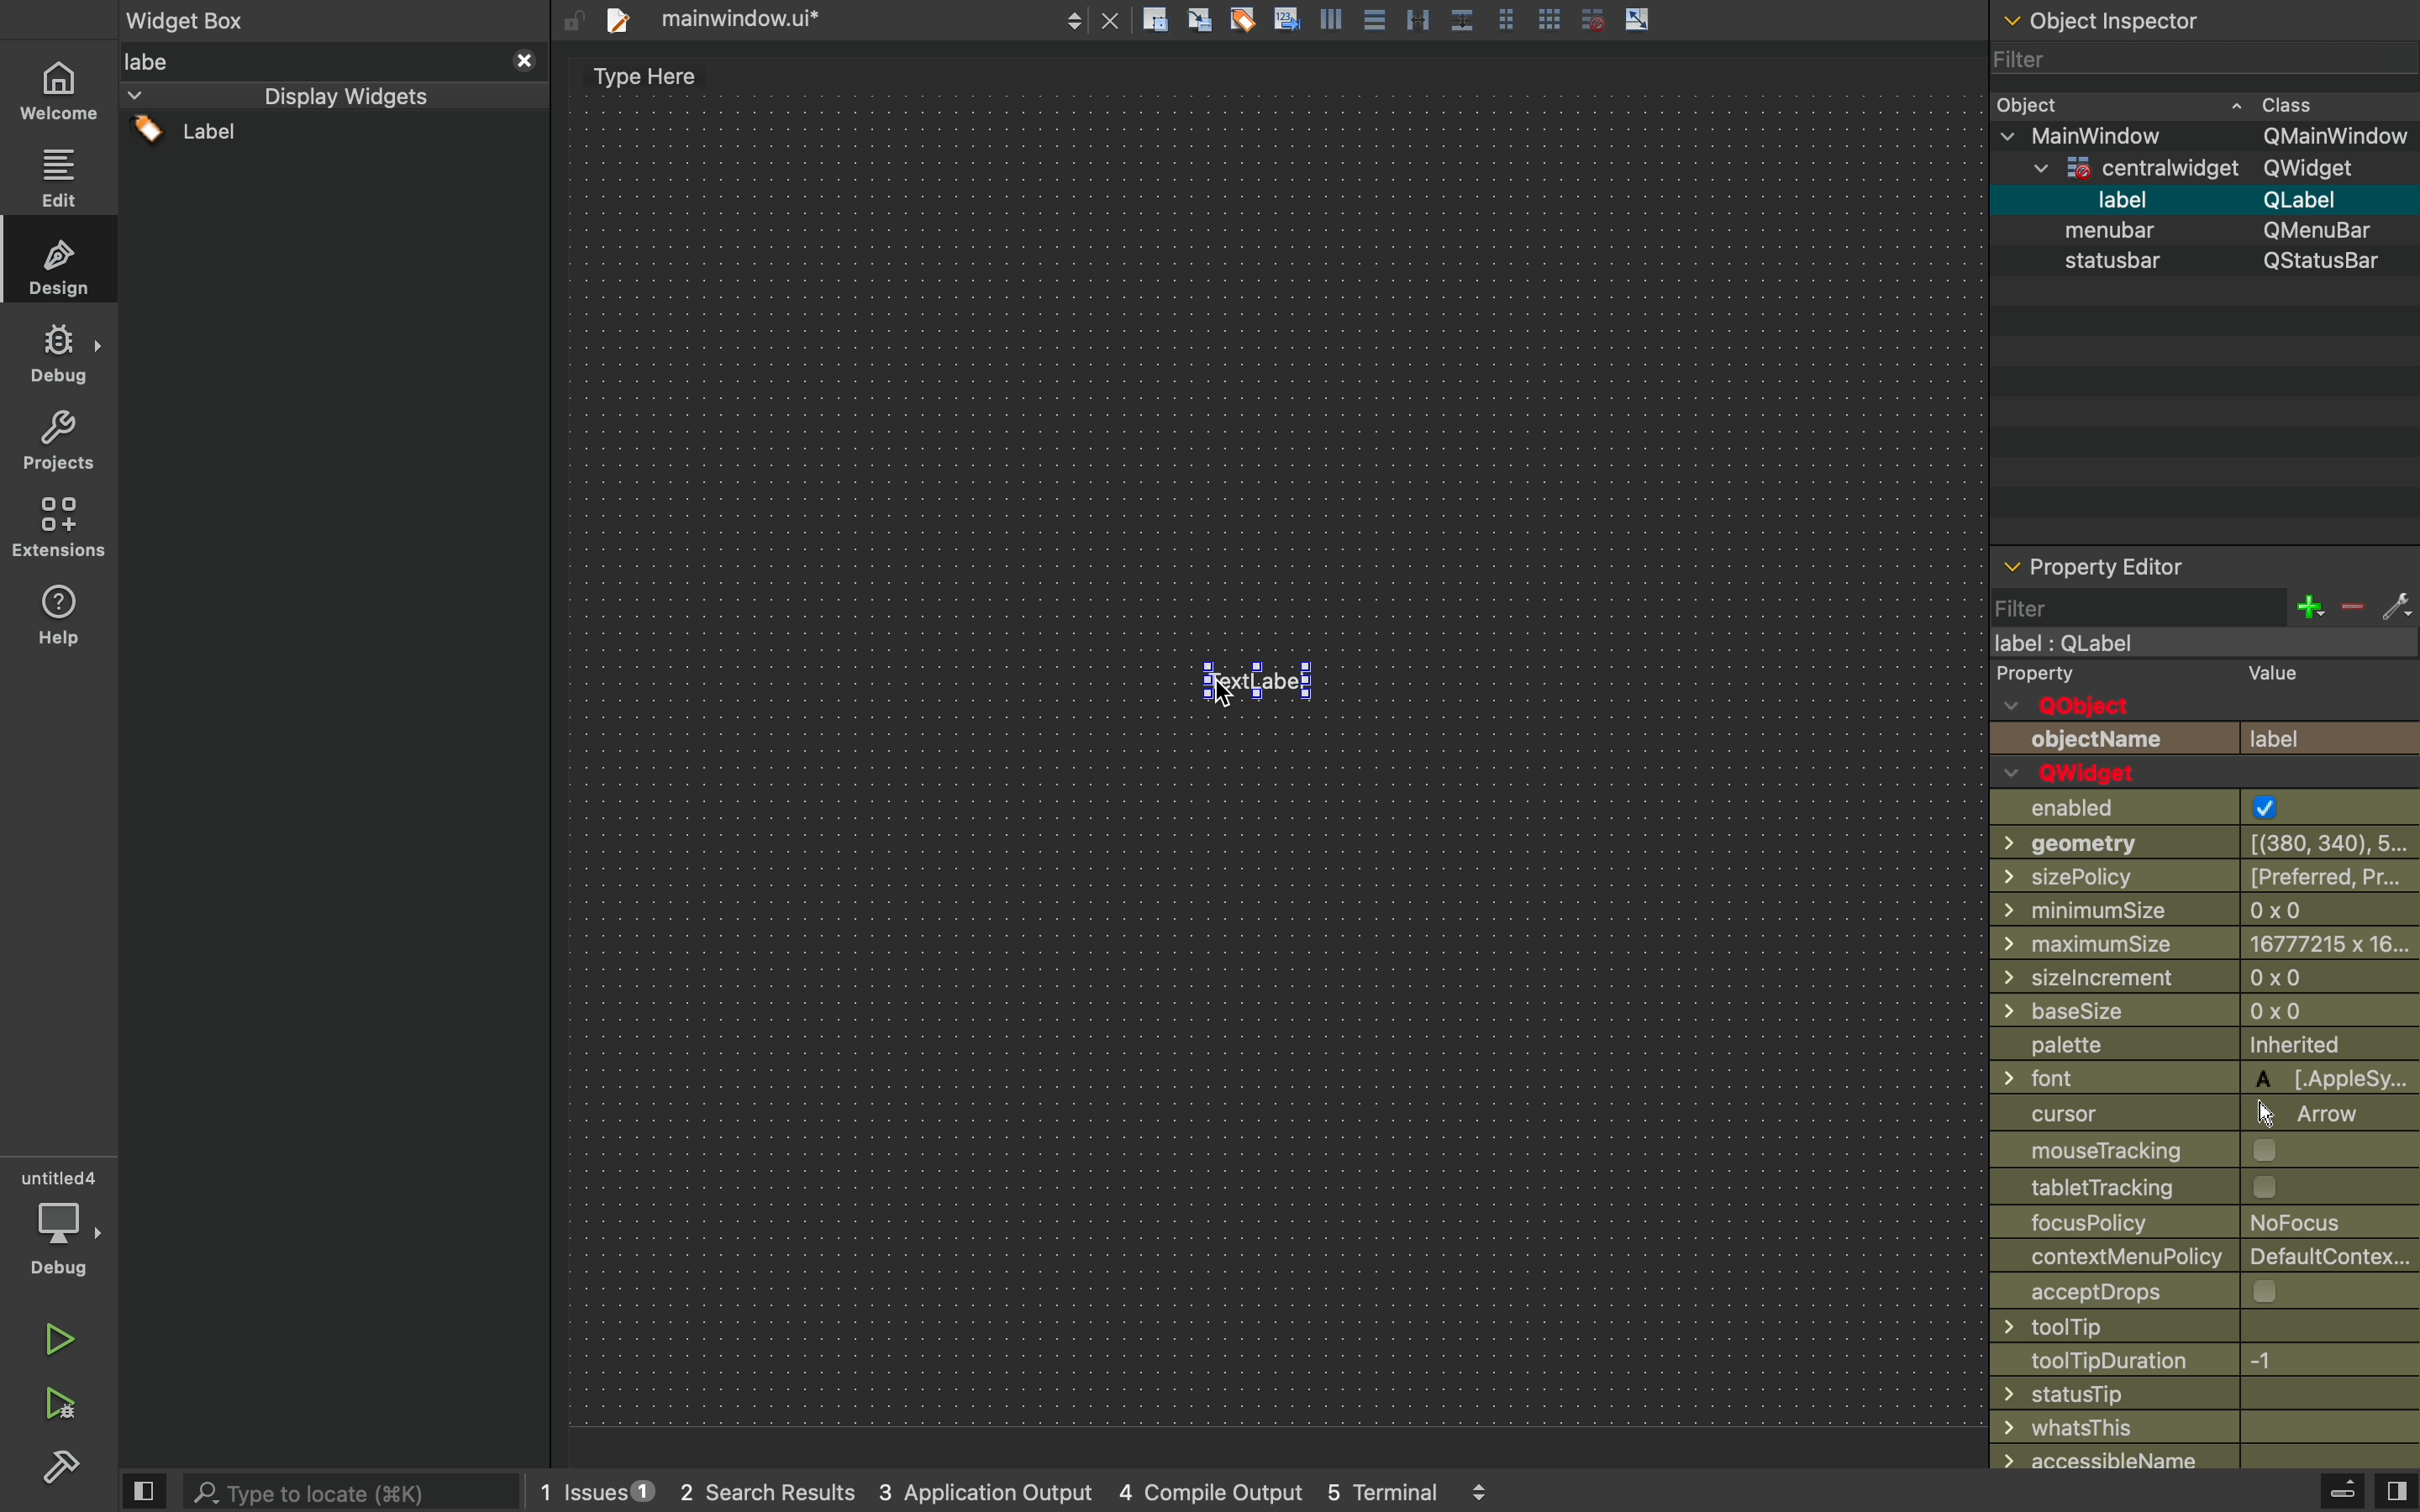  I want to click on Box, so click(1464, 16).